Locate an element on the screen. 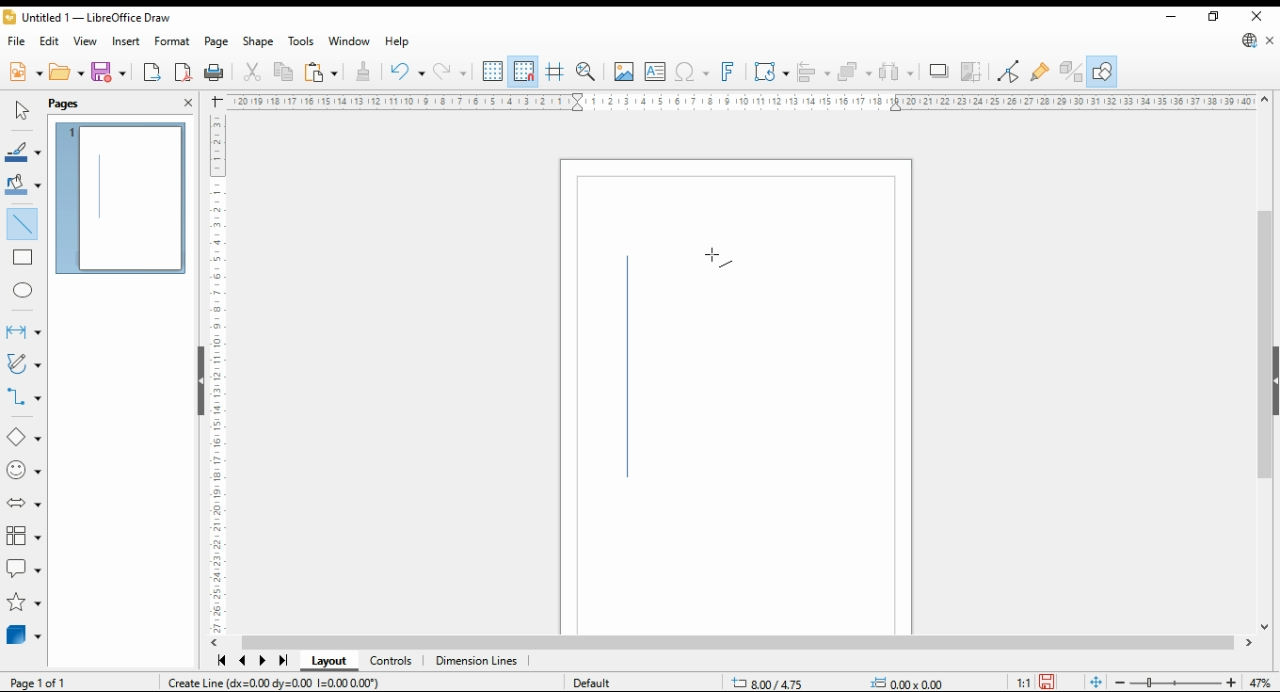 This screenshot has width=1280, height=692. page 1 is located at coordinates (123, 199).